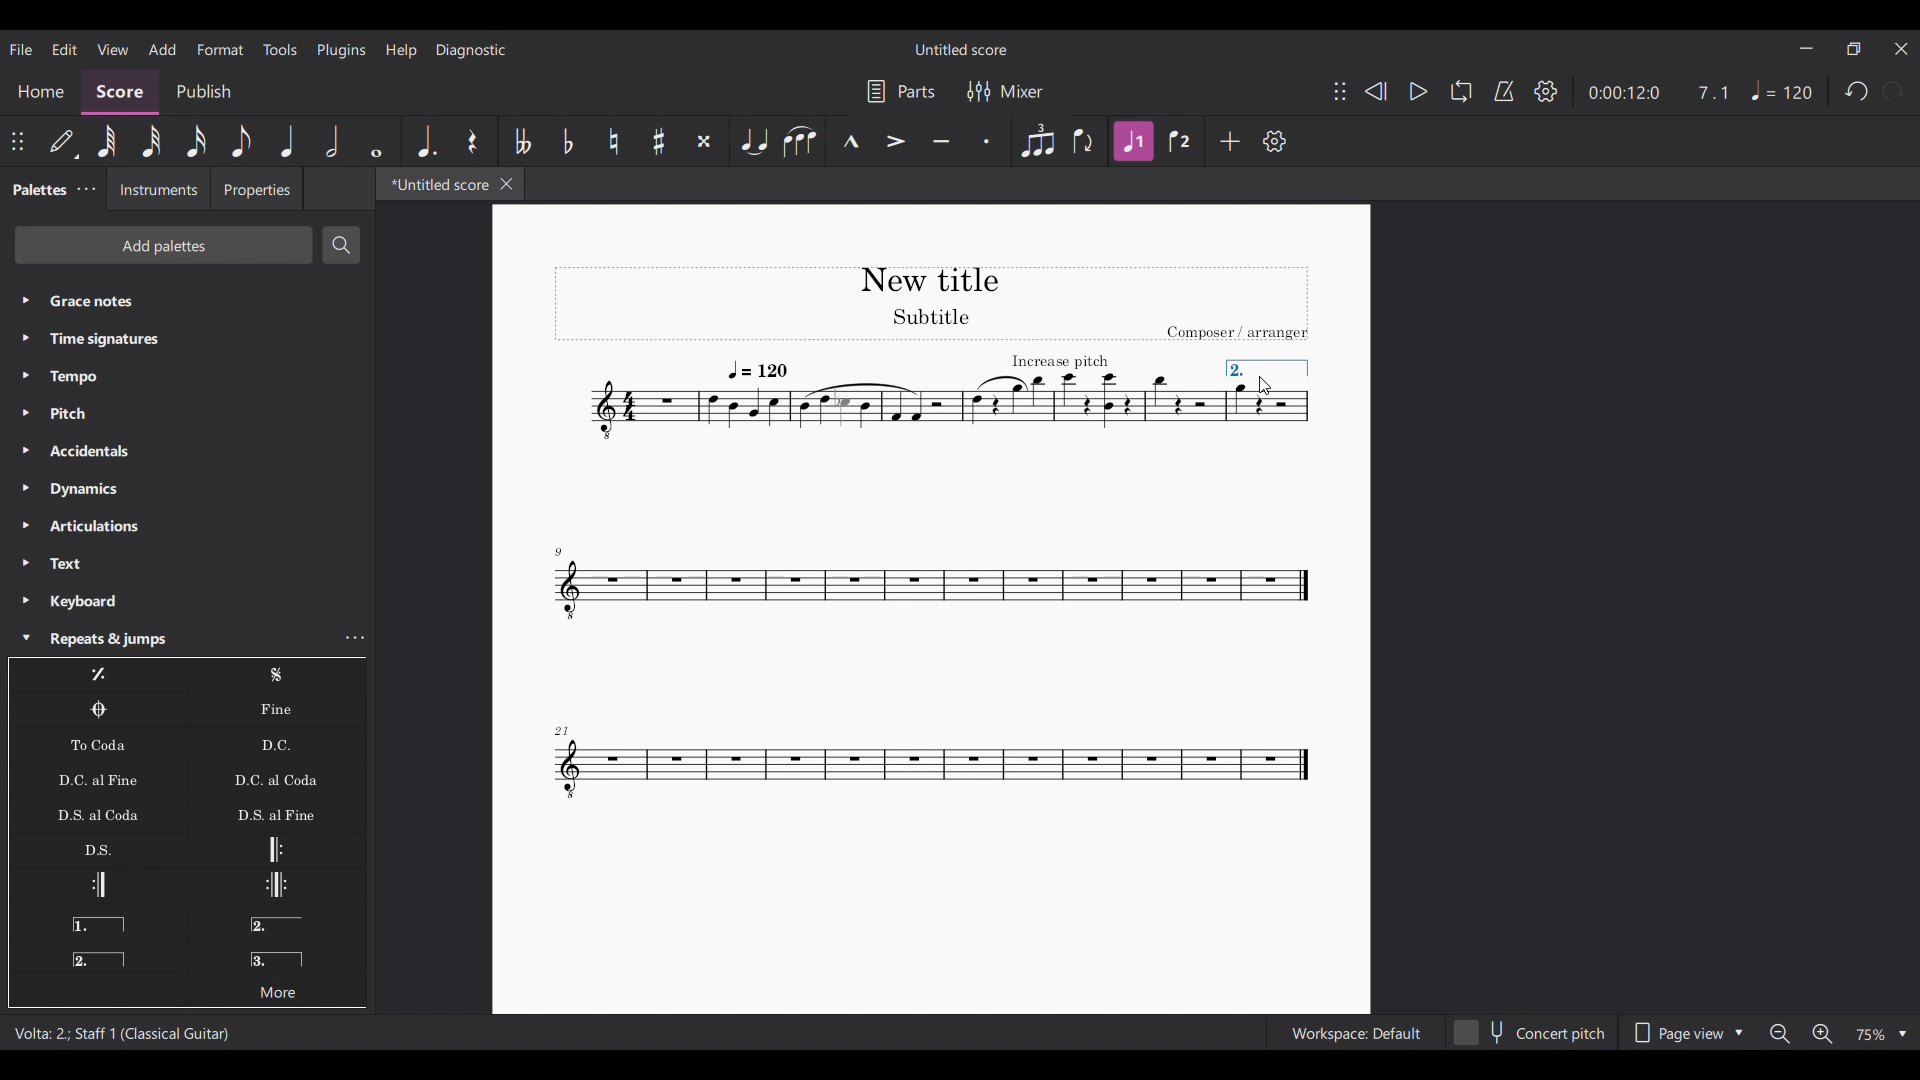 This screenshot has width=1920, height=1080. Describe the element at coordinates (1531, 1032) in the screenshot. I see `Concert pitch toggle` at that location.